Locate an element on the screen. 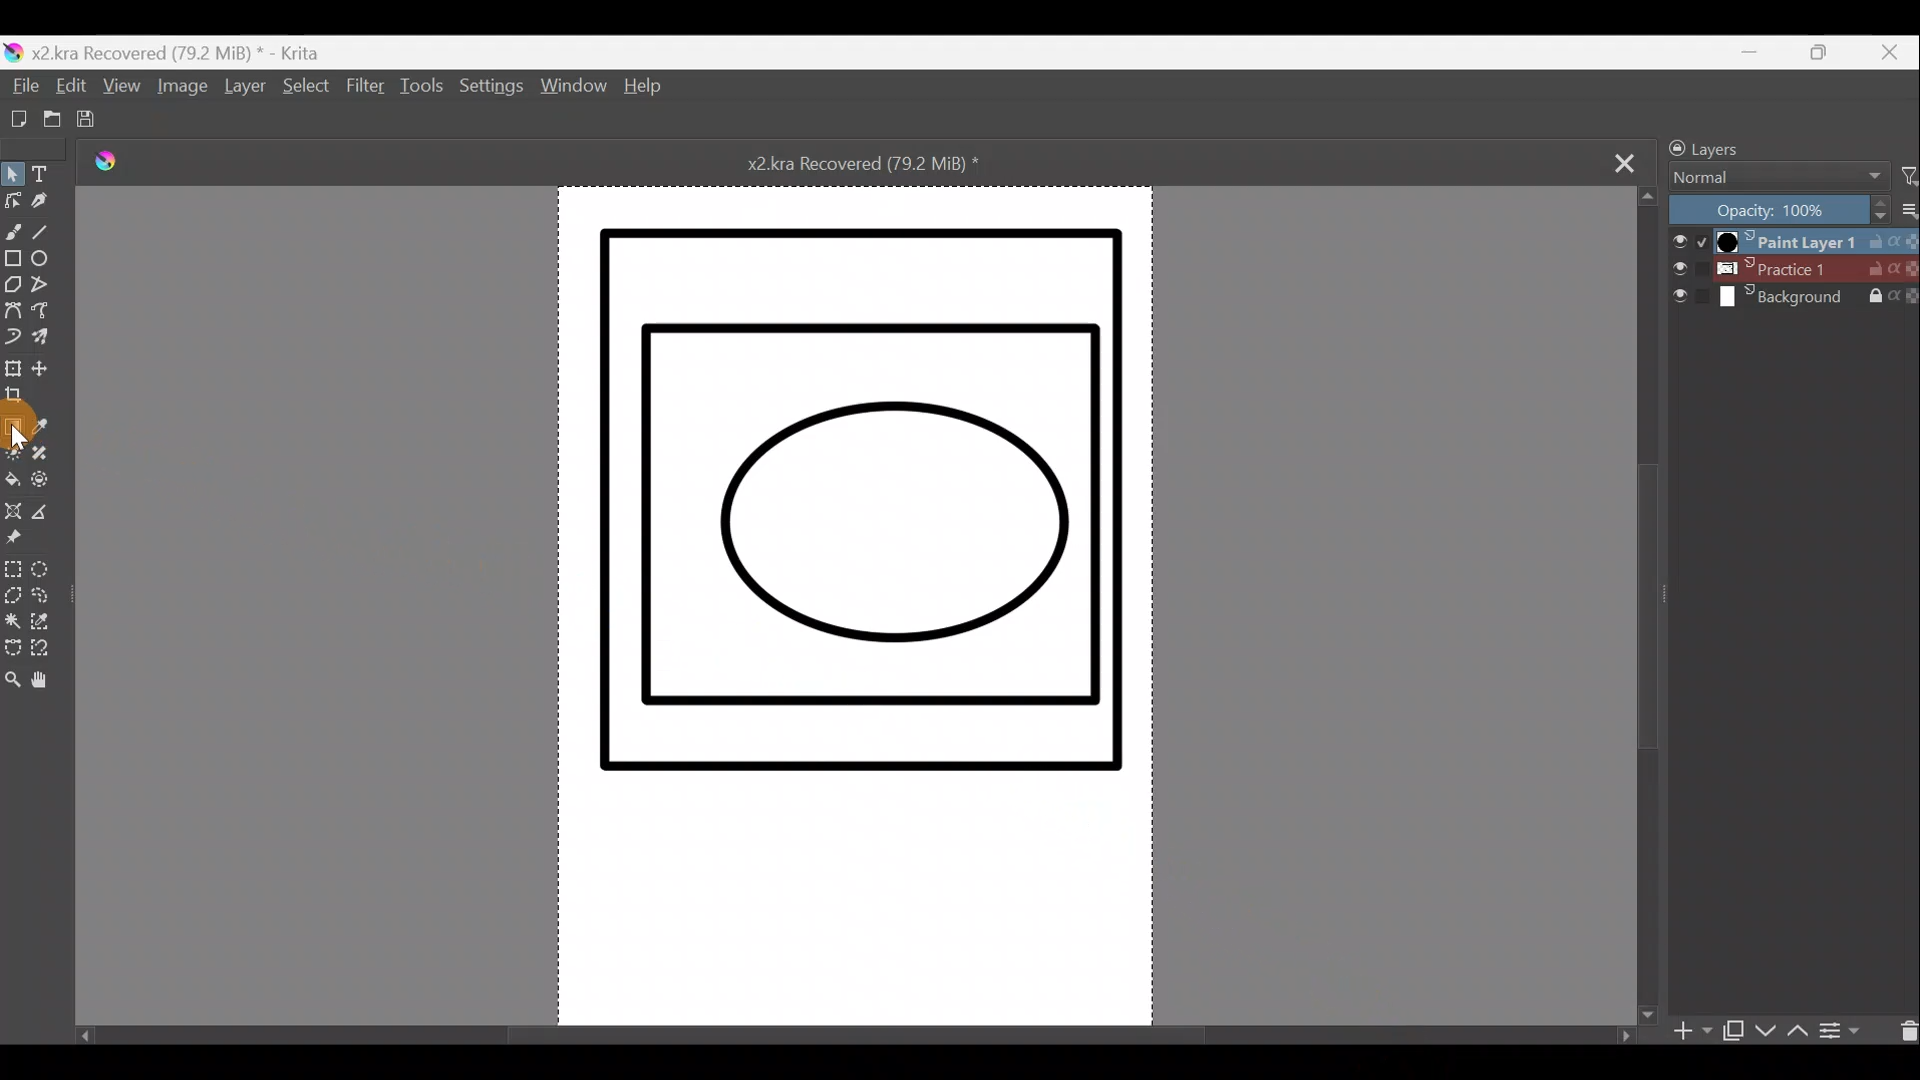  Calligraphy is located at coordinates (40, 207).